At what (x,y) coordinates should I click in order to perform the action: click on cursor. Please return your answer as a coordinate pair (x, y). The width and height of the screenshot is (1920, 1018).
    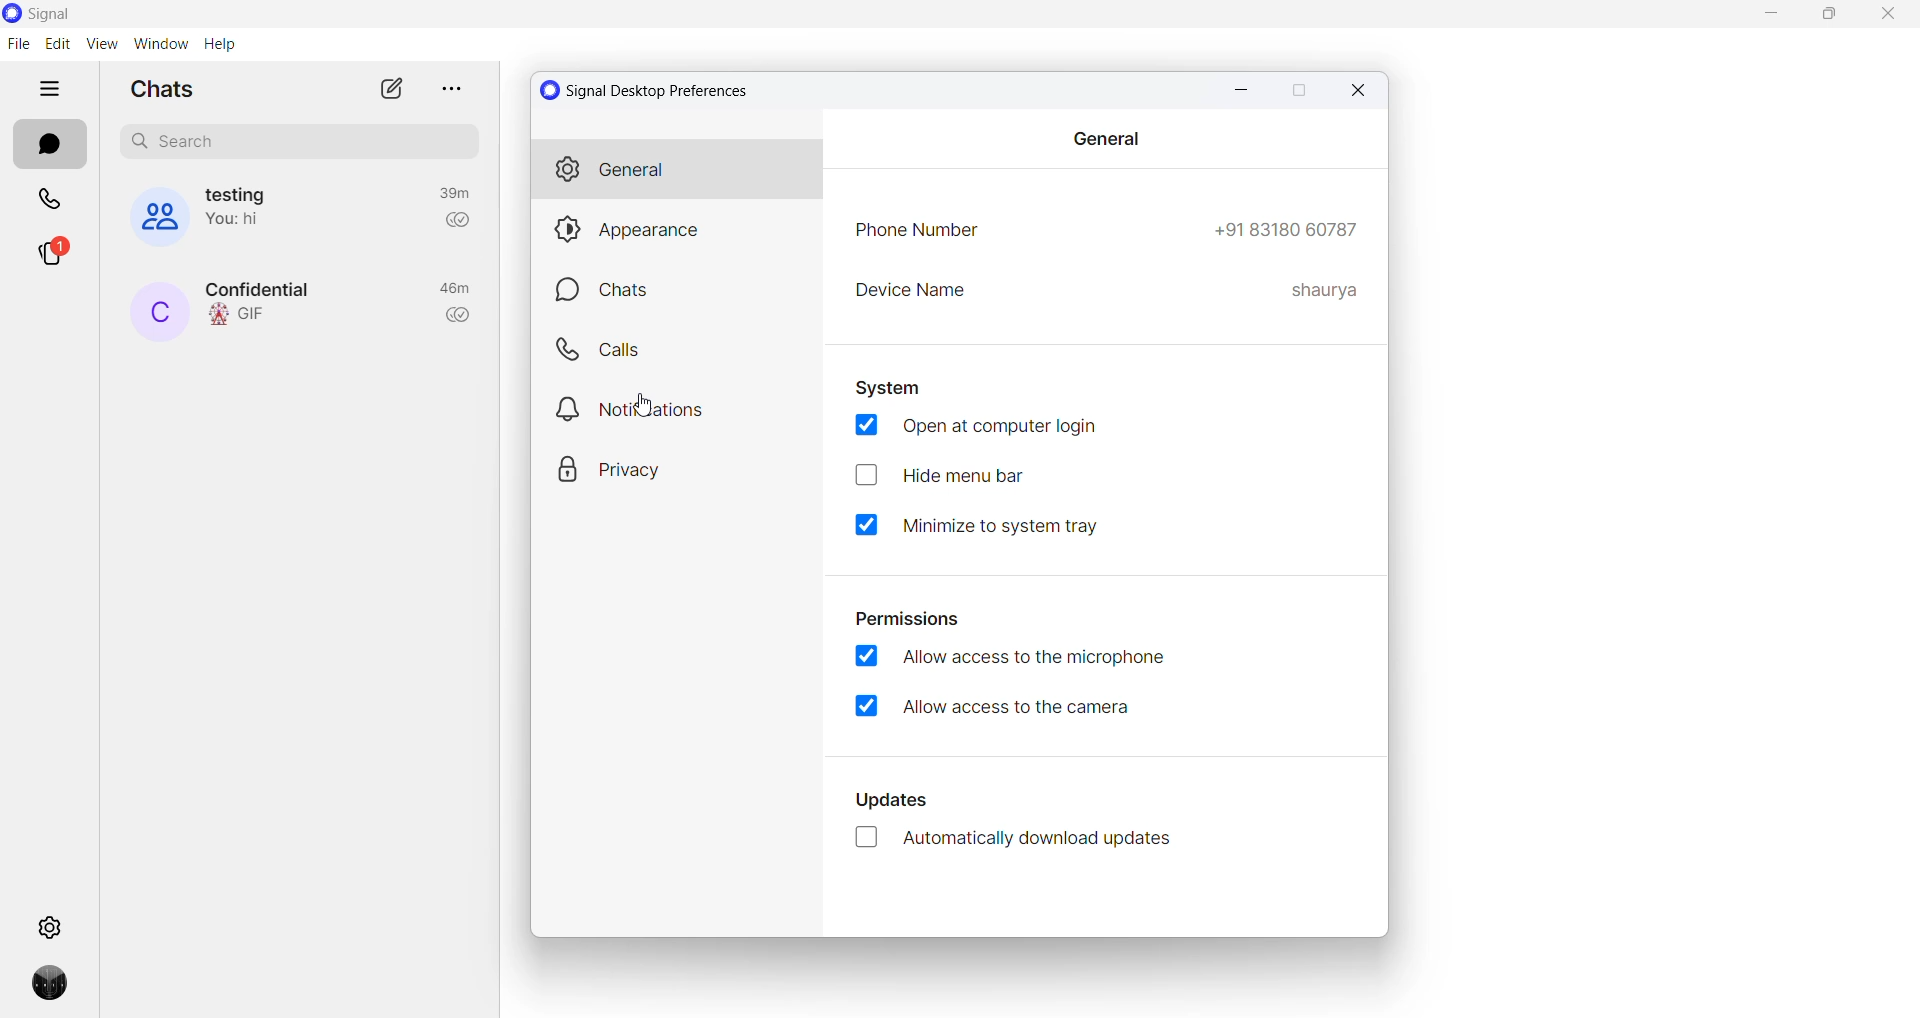
    Looking at the image, I should click on (650, 407).